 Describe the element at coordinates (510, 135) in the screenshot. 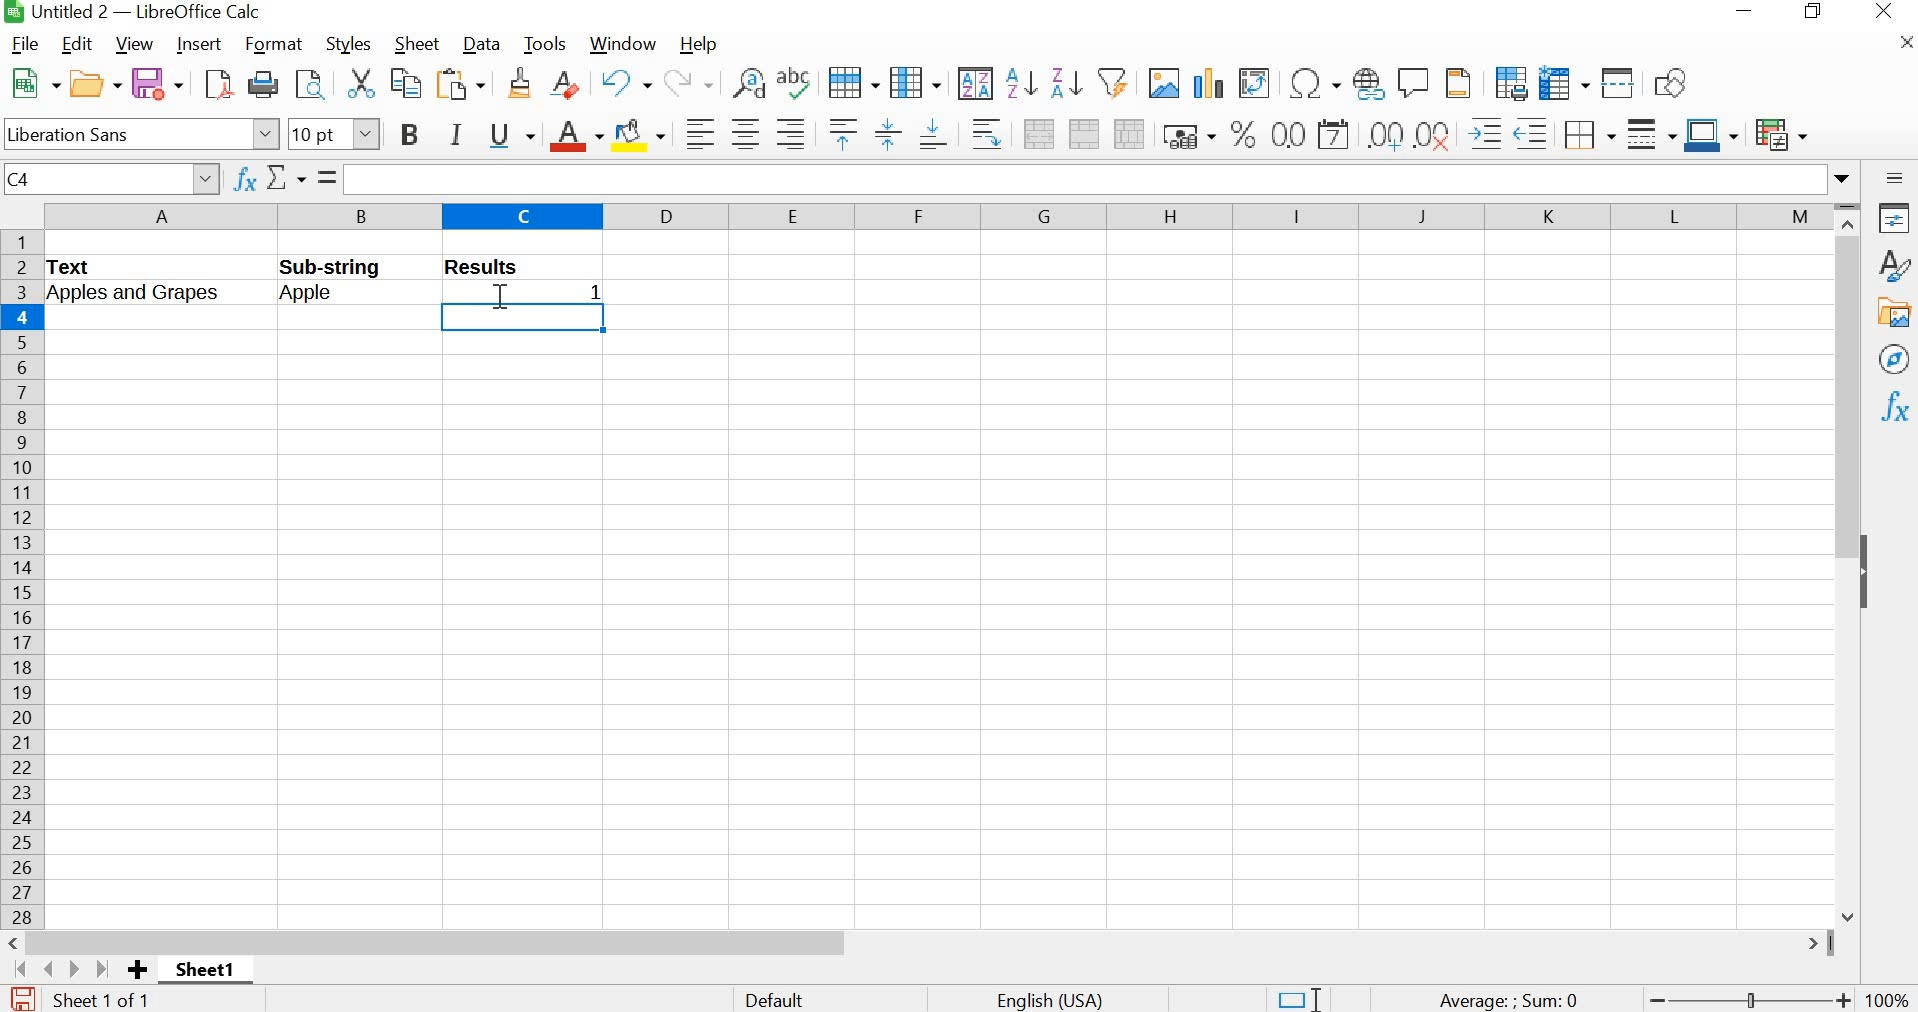

I see `underline` at that location.